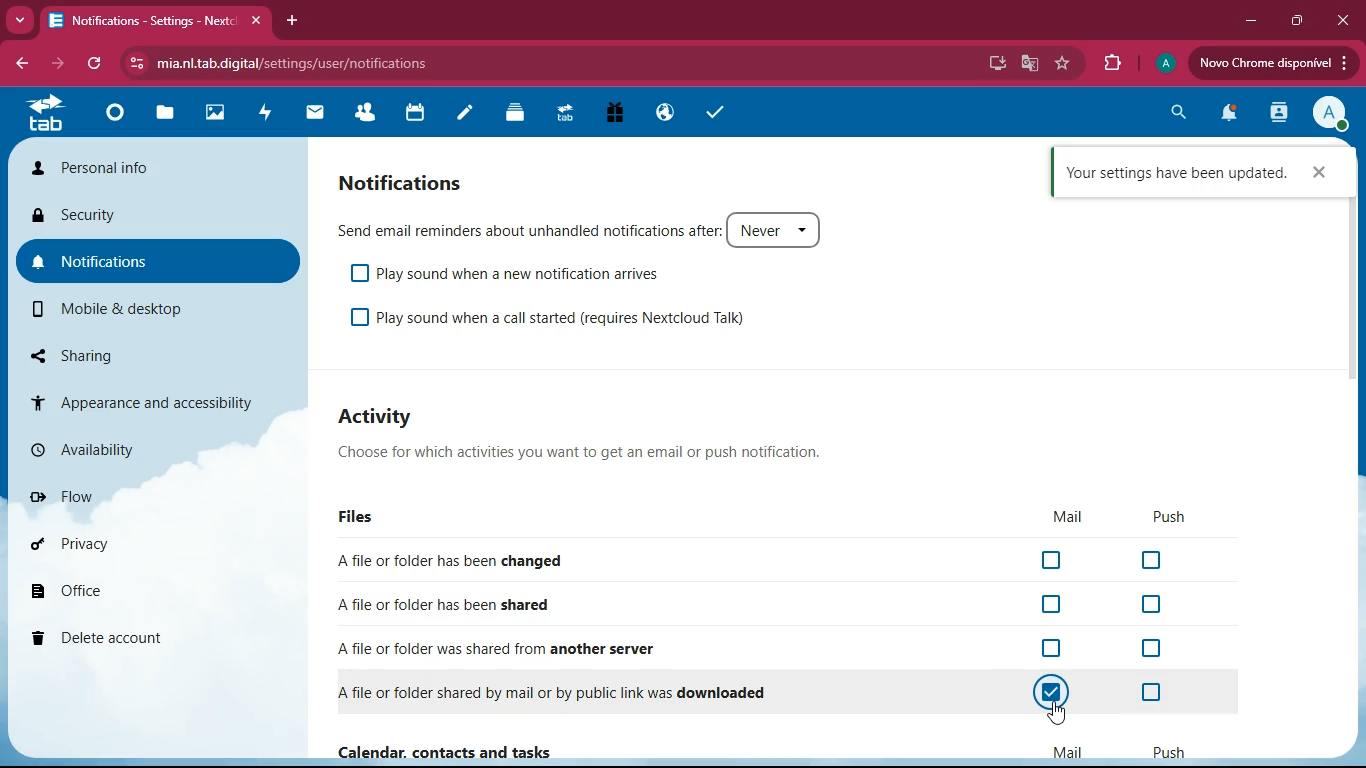 The image size is (1366, 768). Describe the element at coordinates (1068, 749) in the screenshot. I see `mail` at that location.